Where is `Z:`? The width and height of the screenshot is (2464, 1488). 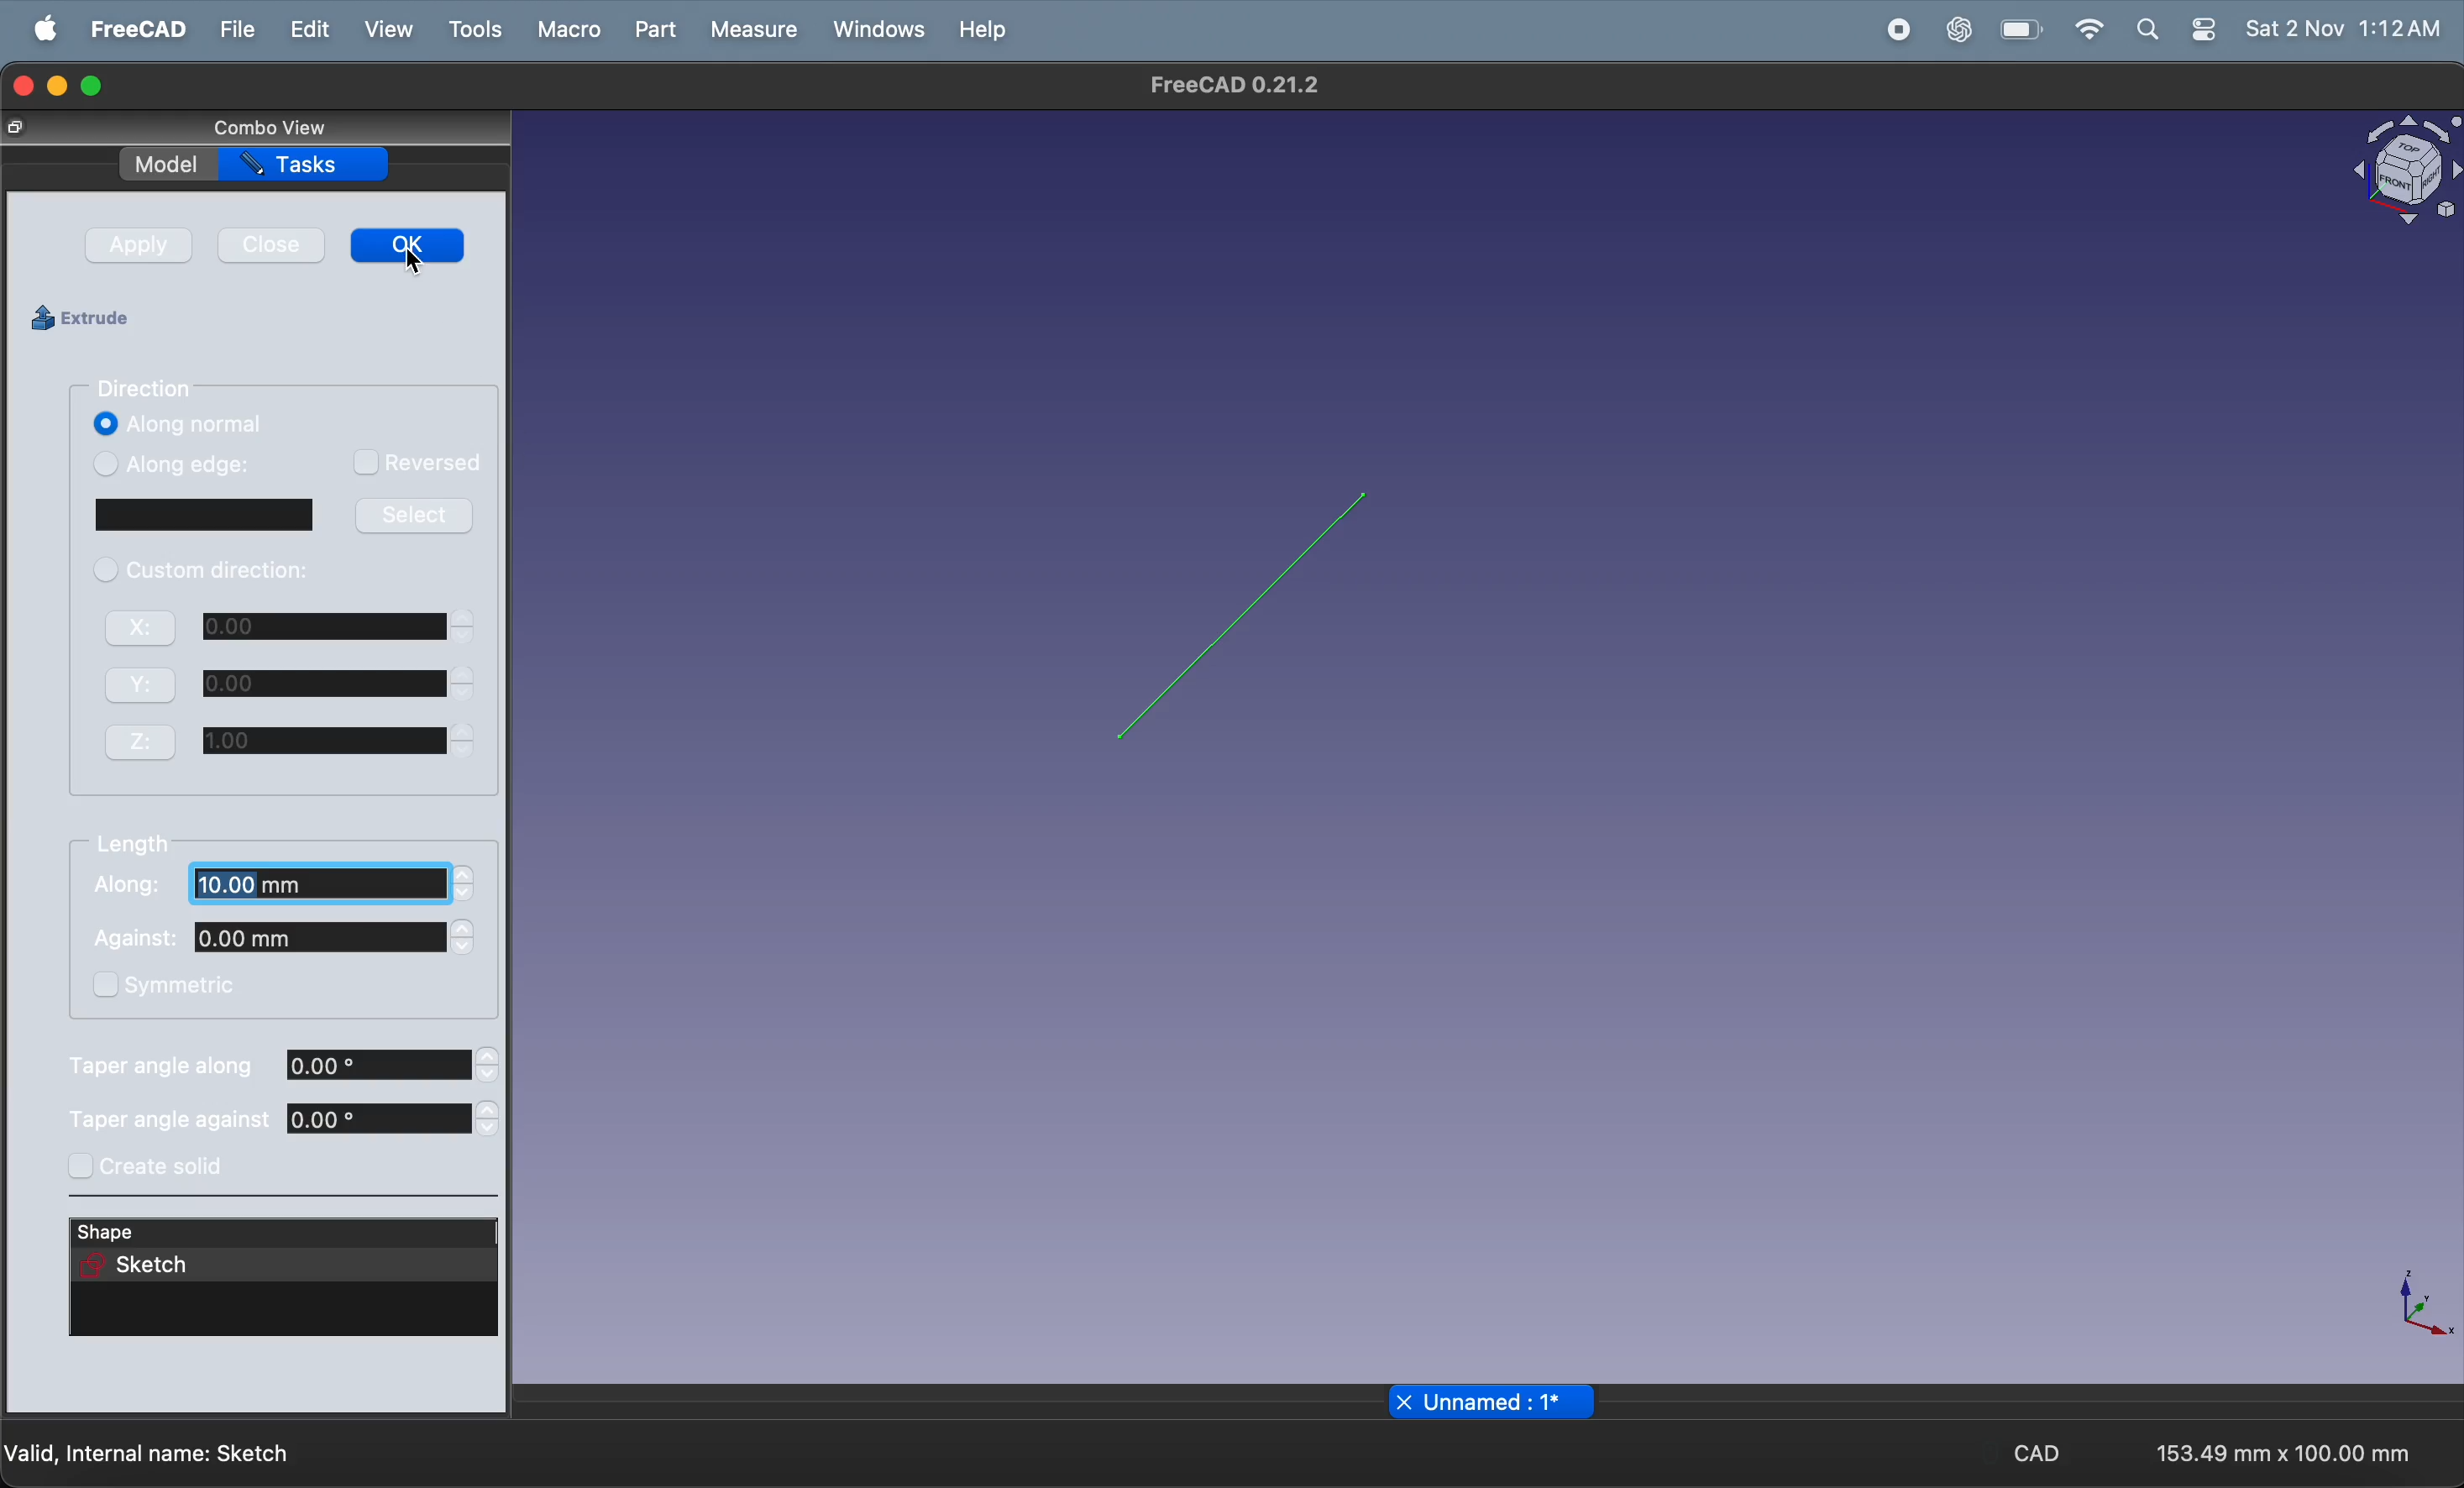
Z: is located at coordinates (145, 745).